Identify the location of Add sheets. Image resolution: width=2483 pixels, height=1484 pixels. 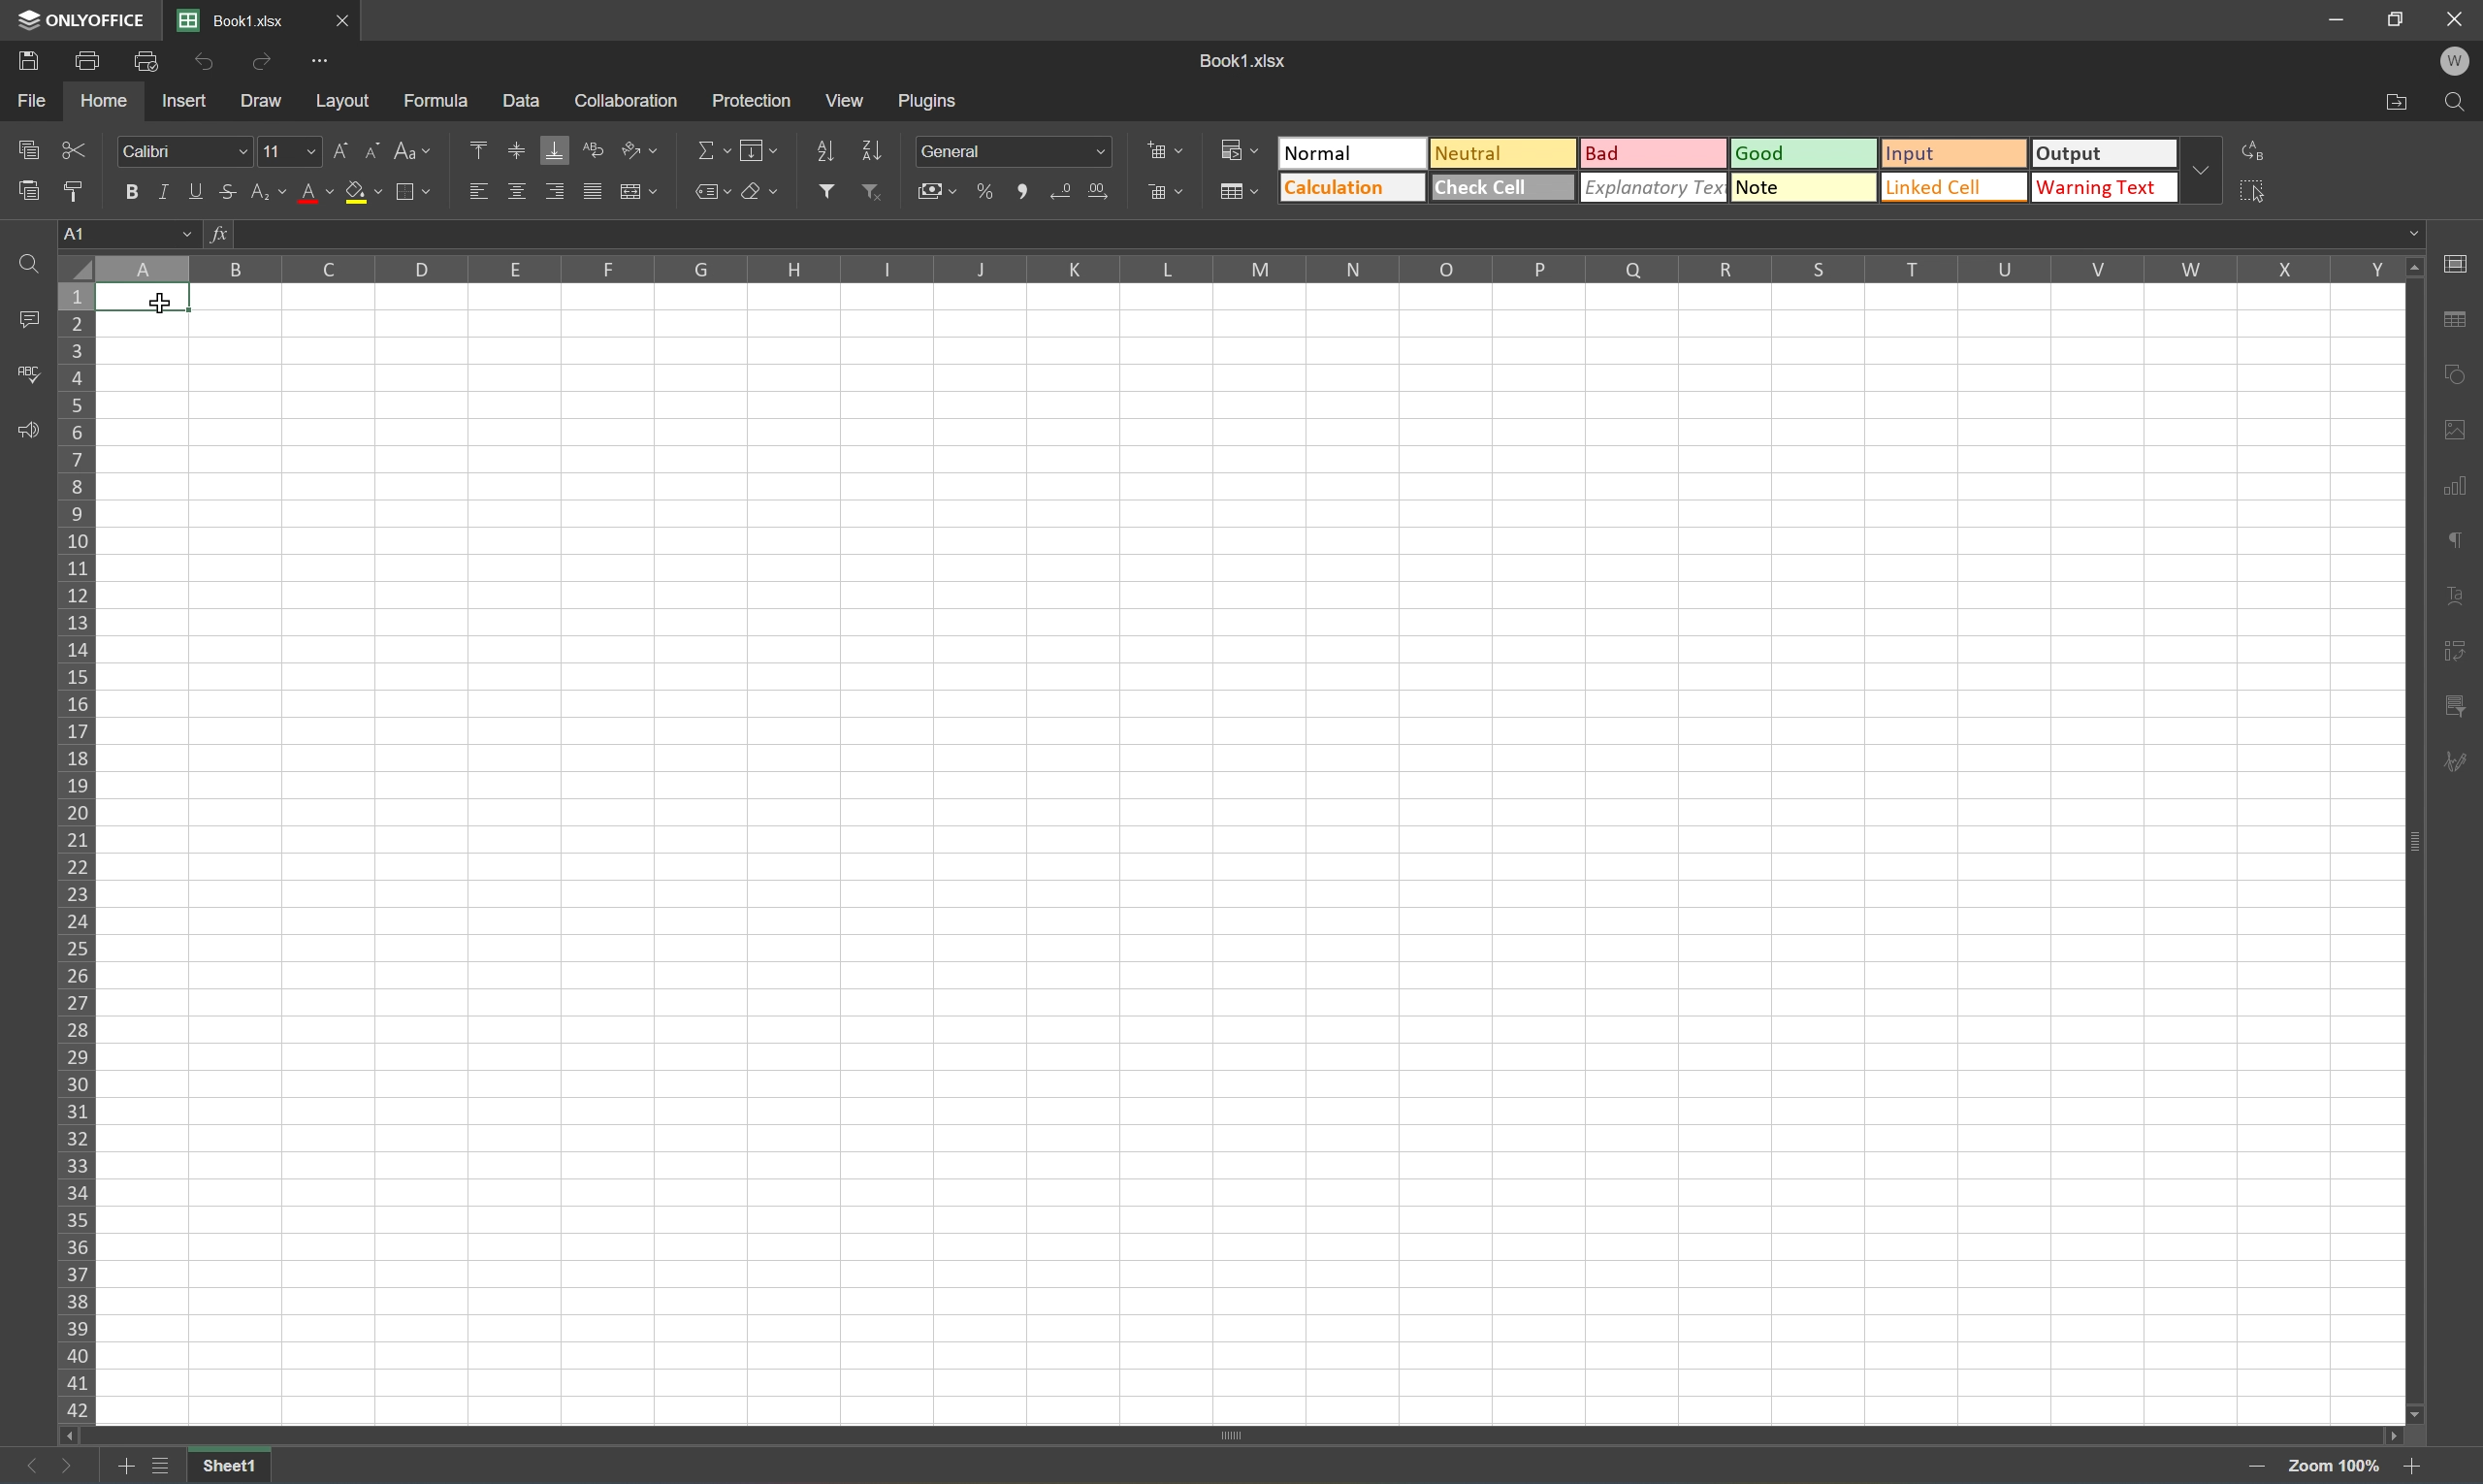
(125, 1470).